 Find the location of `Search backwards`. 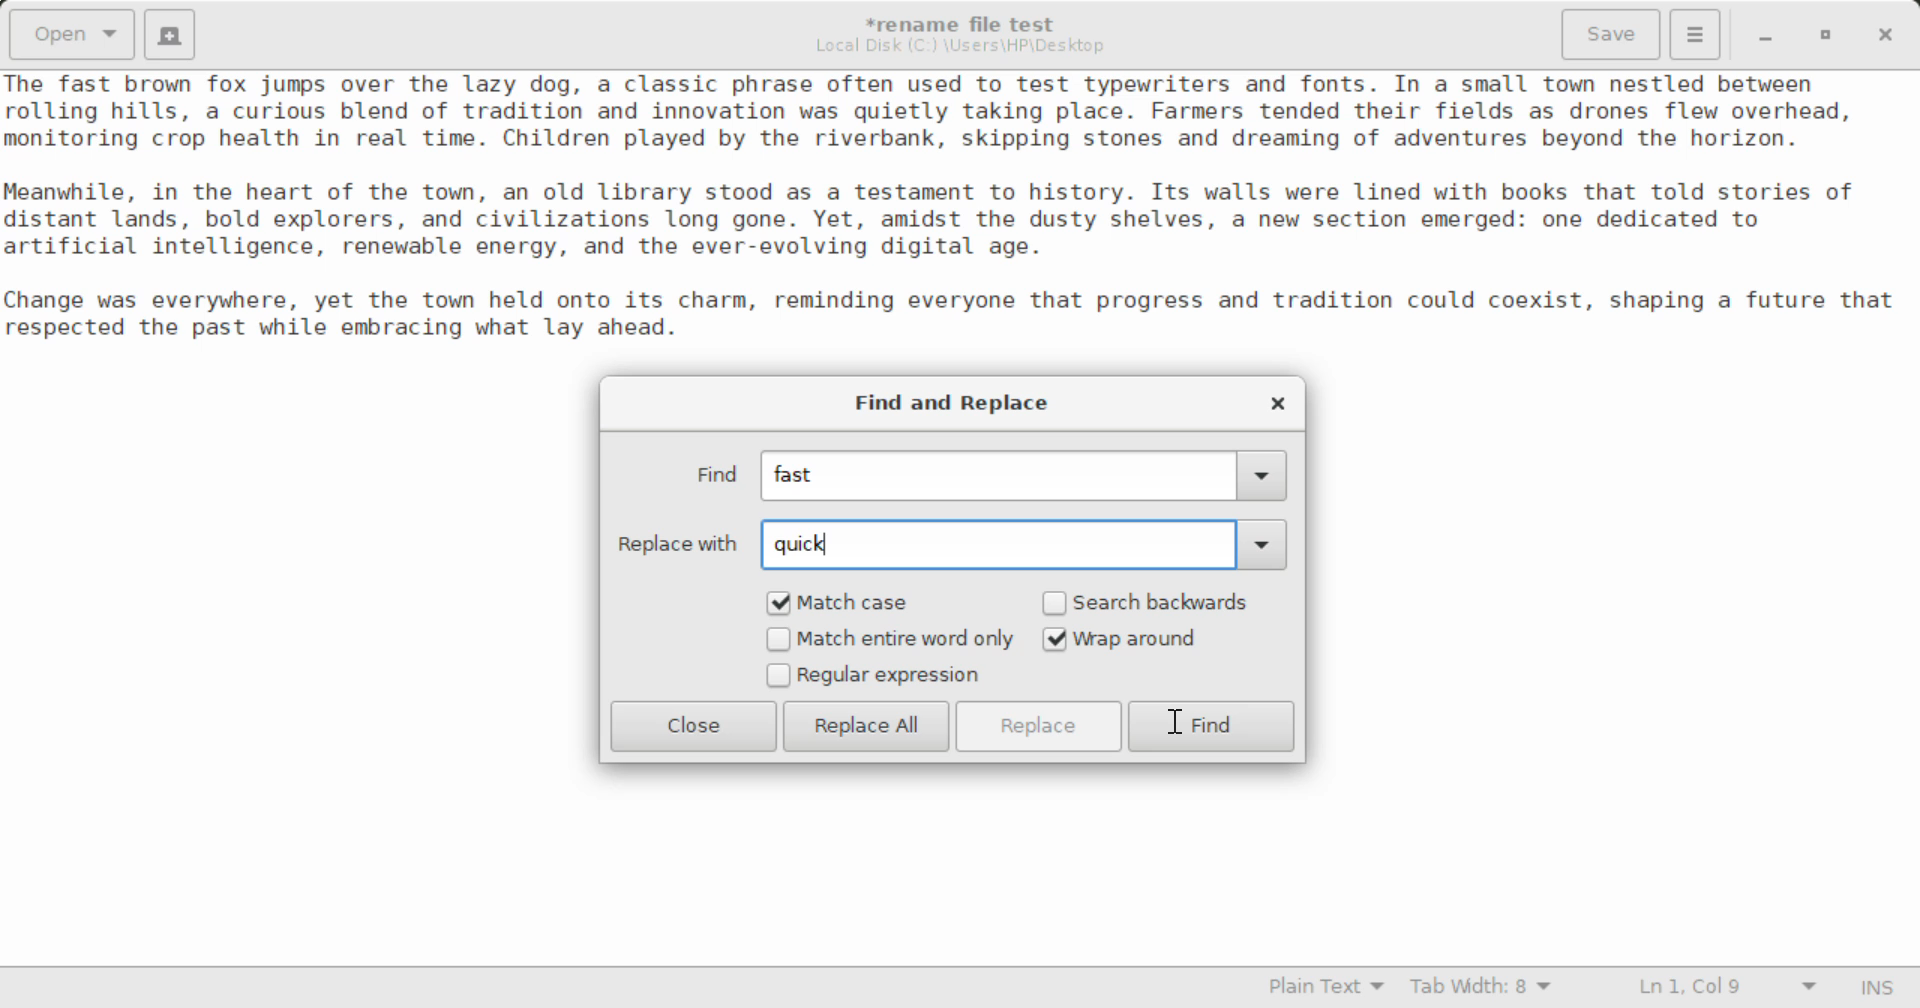

Search backwards is located at coordinates (1152, 602).